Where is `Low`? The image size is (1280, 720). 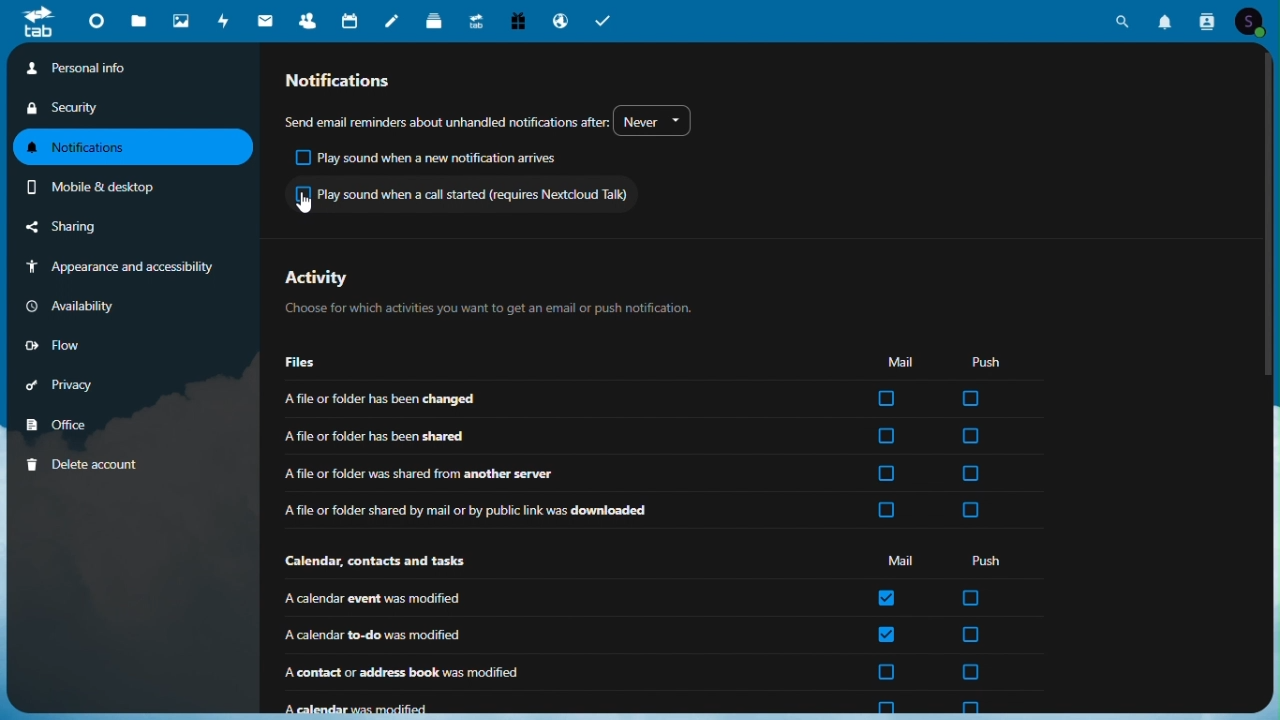 Low is located at coordinates (70, 342).